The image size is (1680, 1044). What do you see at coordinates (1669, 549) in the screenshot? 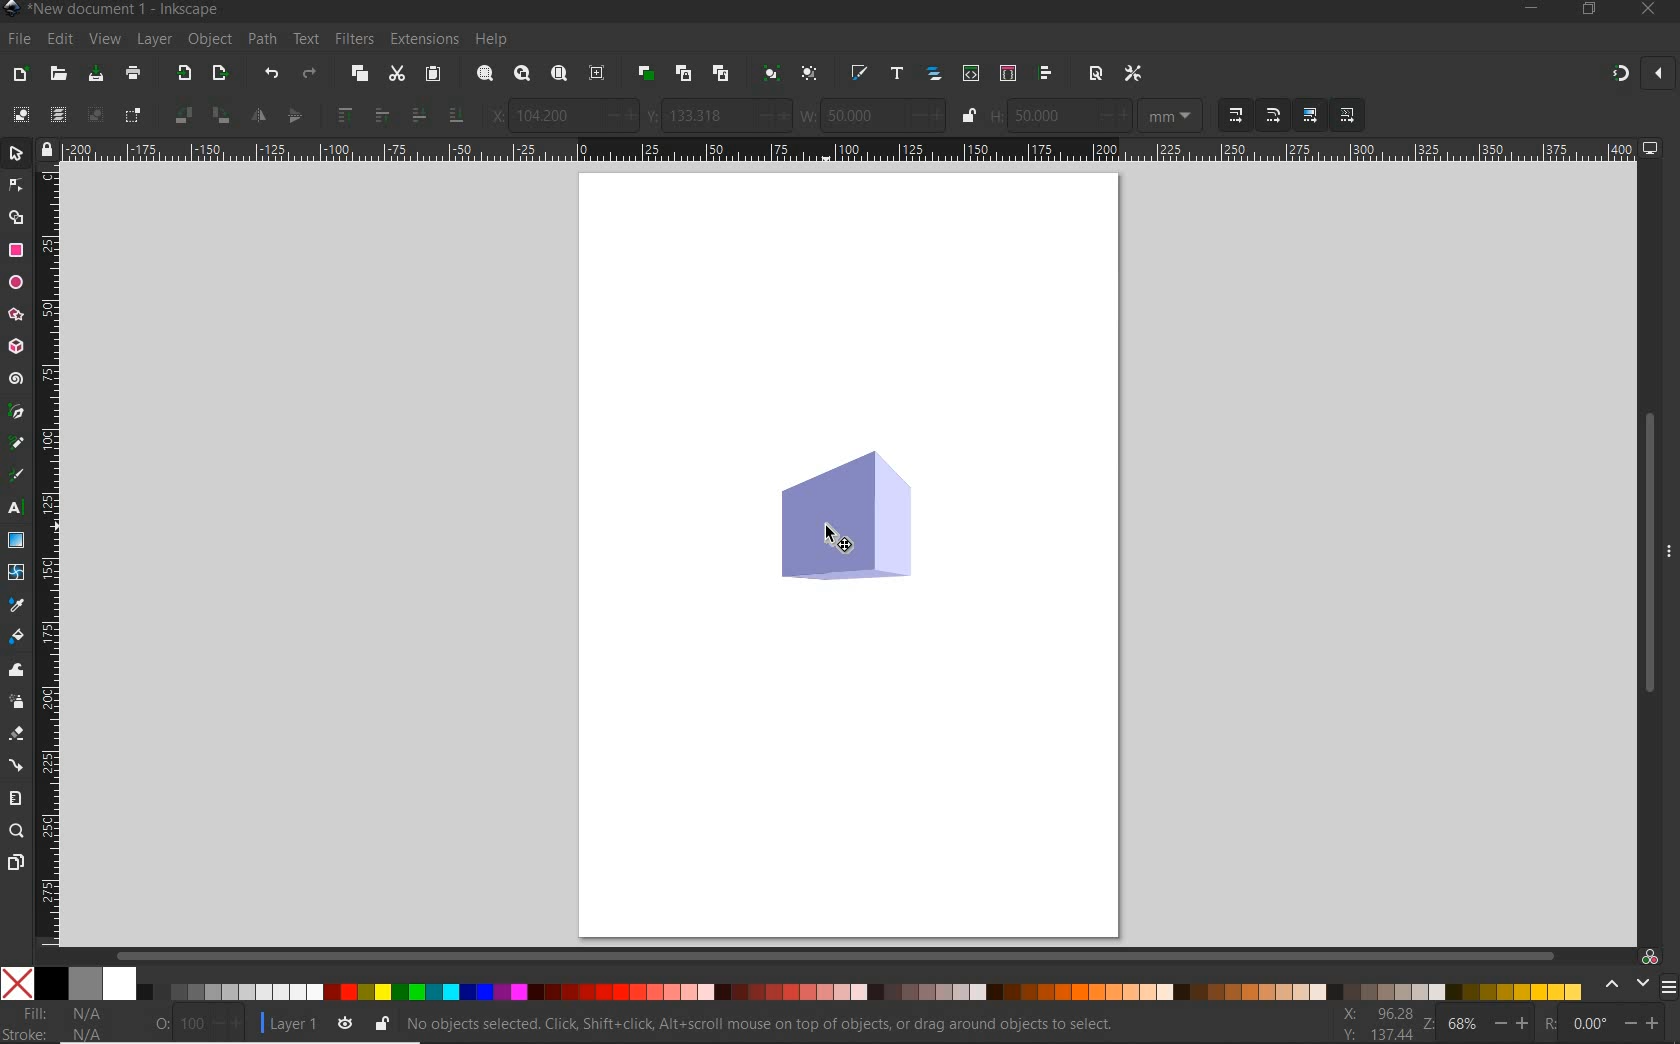
I see `more options` at bounding box center [1669, 549].